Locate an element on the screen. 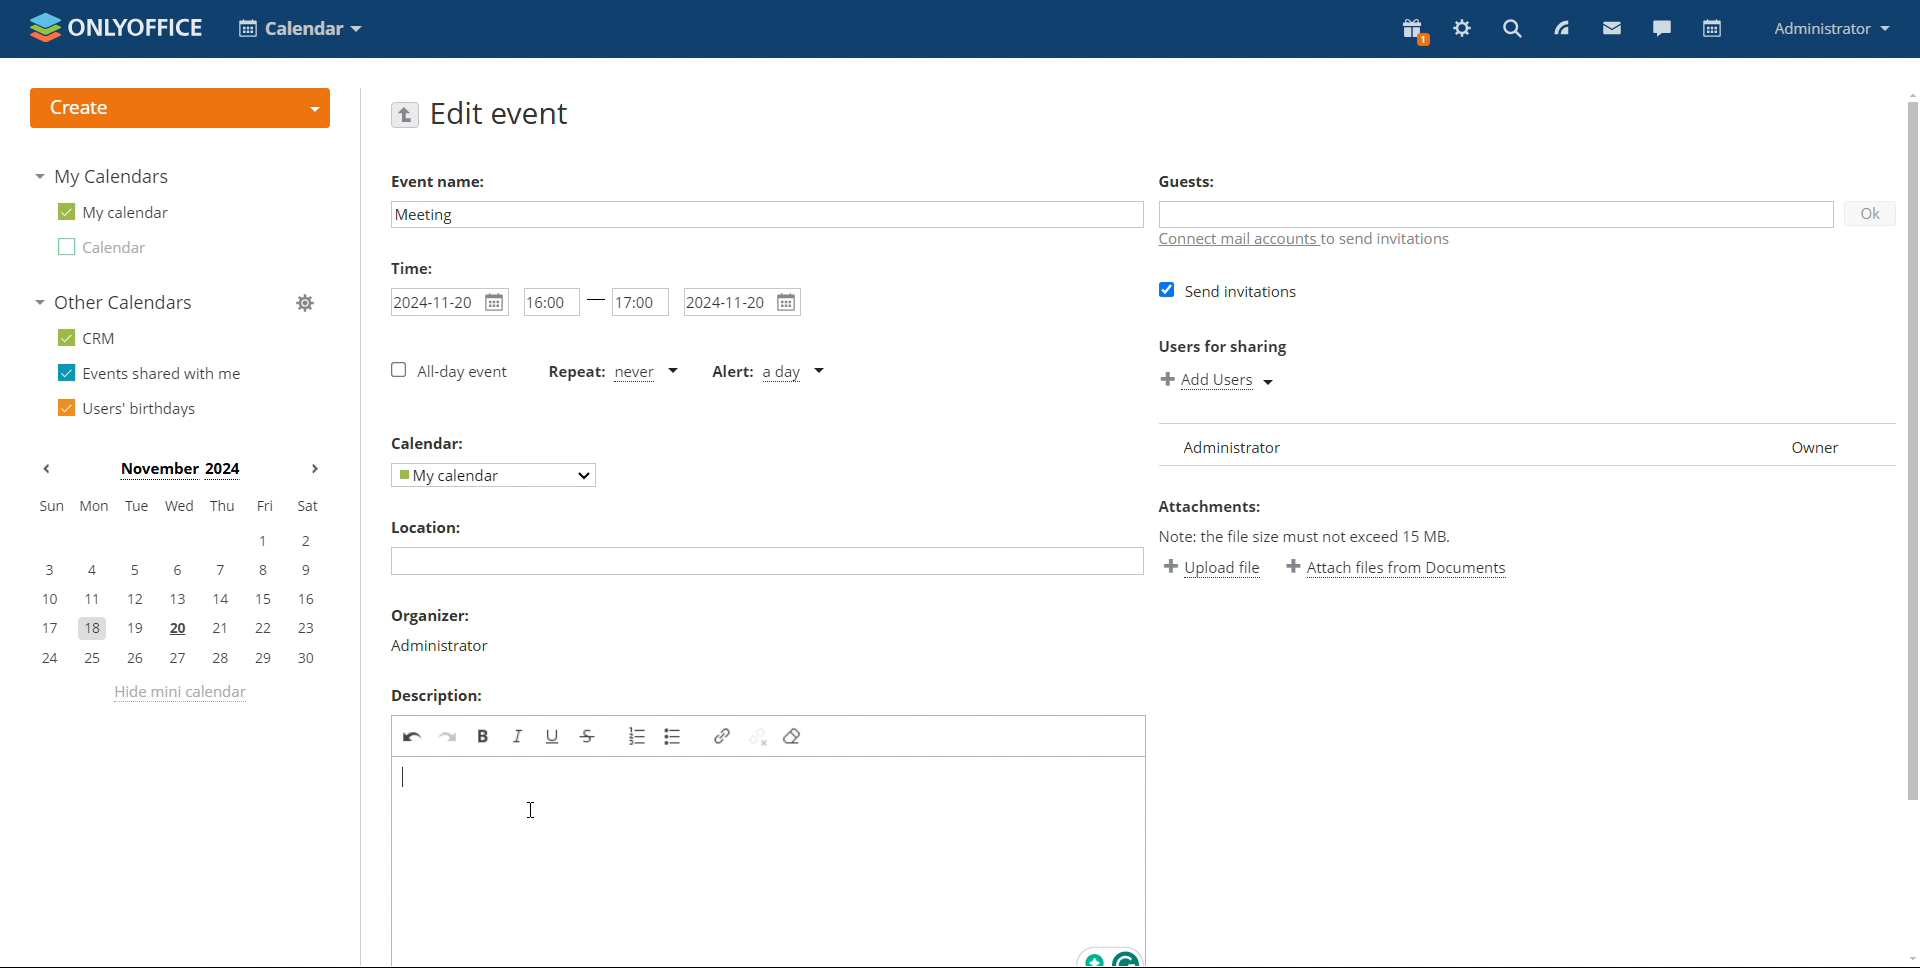  hide mini calendar is located at coordinates (179, 694).